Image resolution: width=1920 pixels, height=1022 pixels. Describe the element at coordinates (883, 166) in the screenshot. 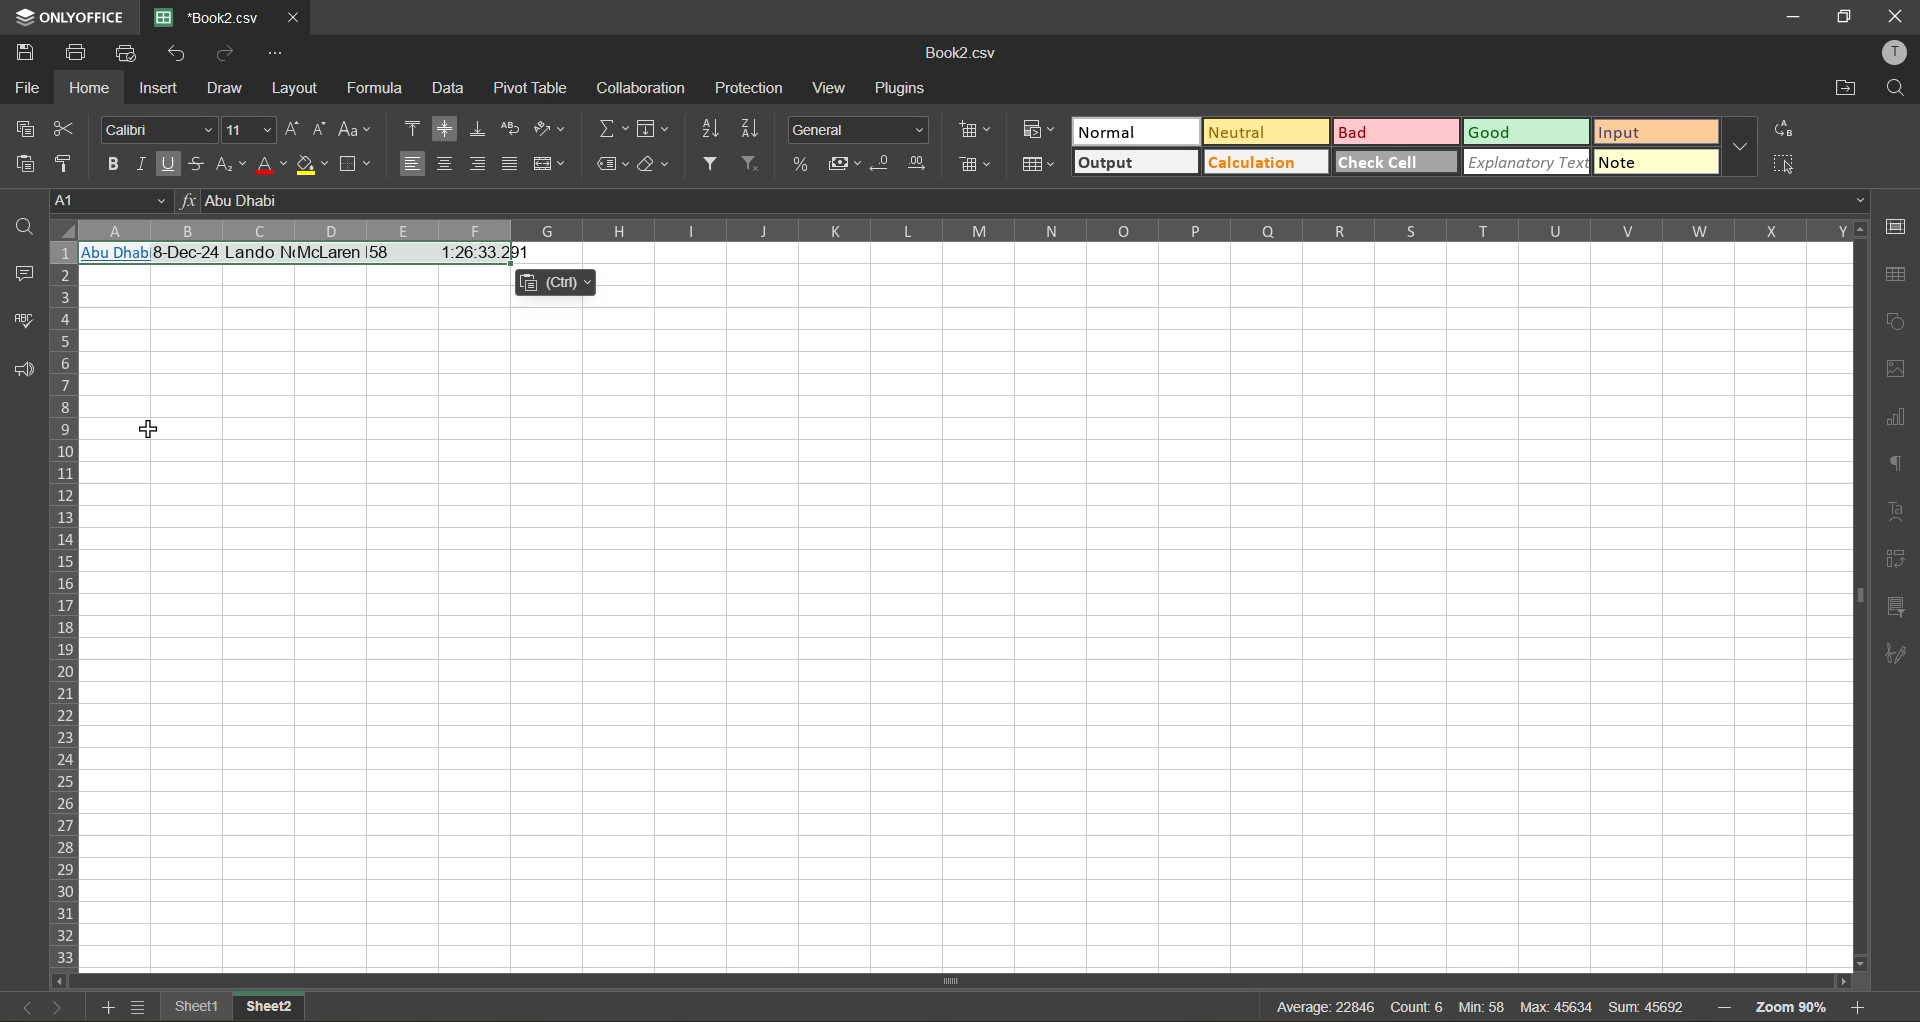

I see `decrease decimal` at that location.